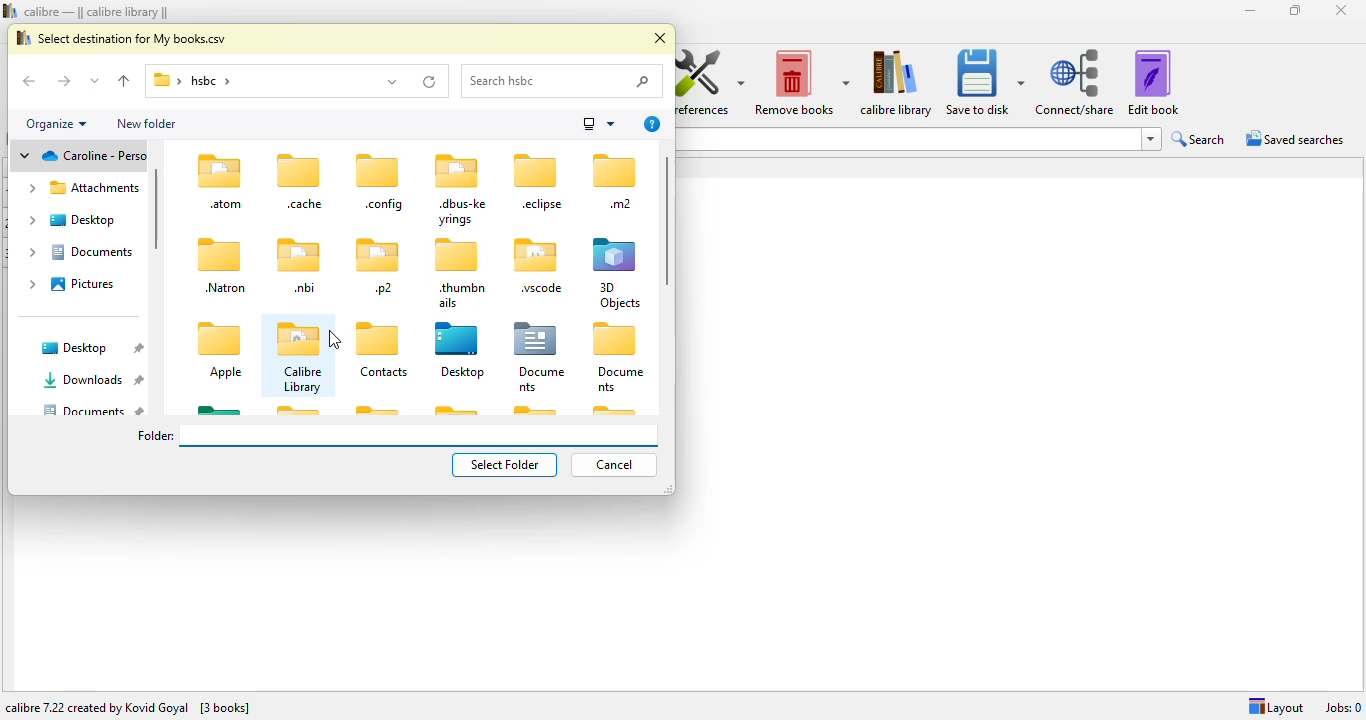 This screenshot has width=1366, height=720. What do you see at coordinates (564, 82) in the screenshot?
I see `search` at bounding box center [564, 82].